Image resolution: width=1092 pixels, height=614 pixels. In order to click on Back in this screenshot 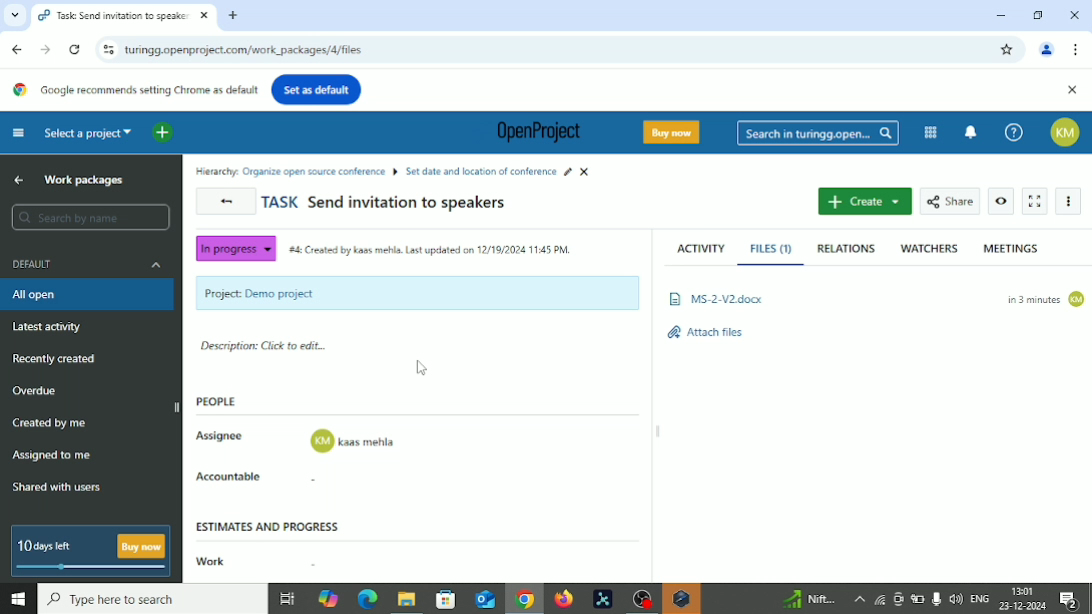, I will do `click(19, 49)`.